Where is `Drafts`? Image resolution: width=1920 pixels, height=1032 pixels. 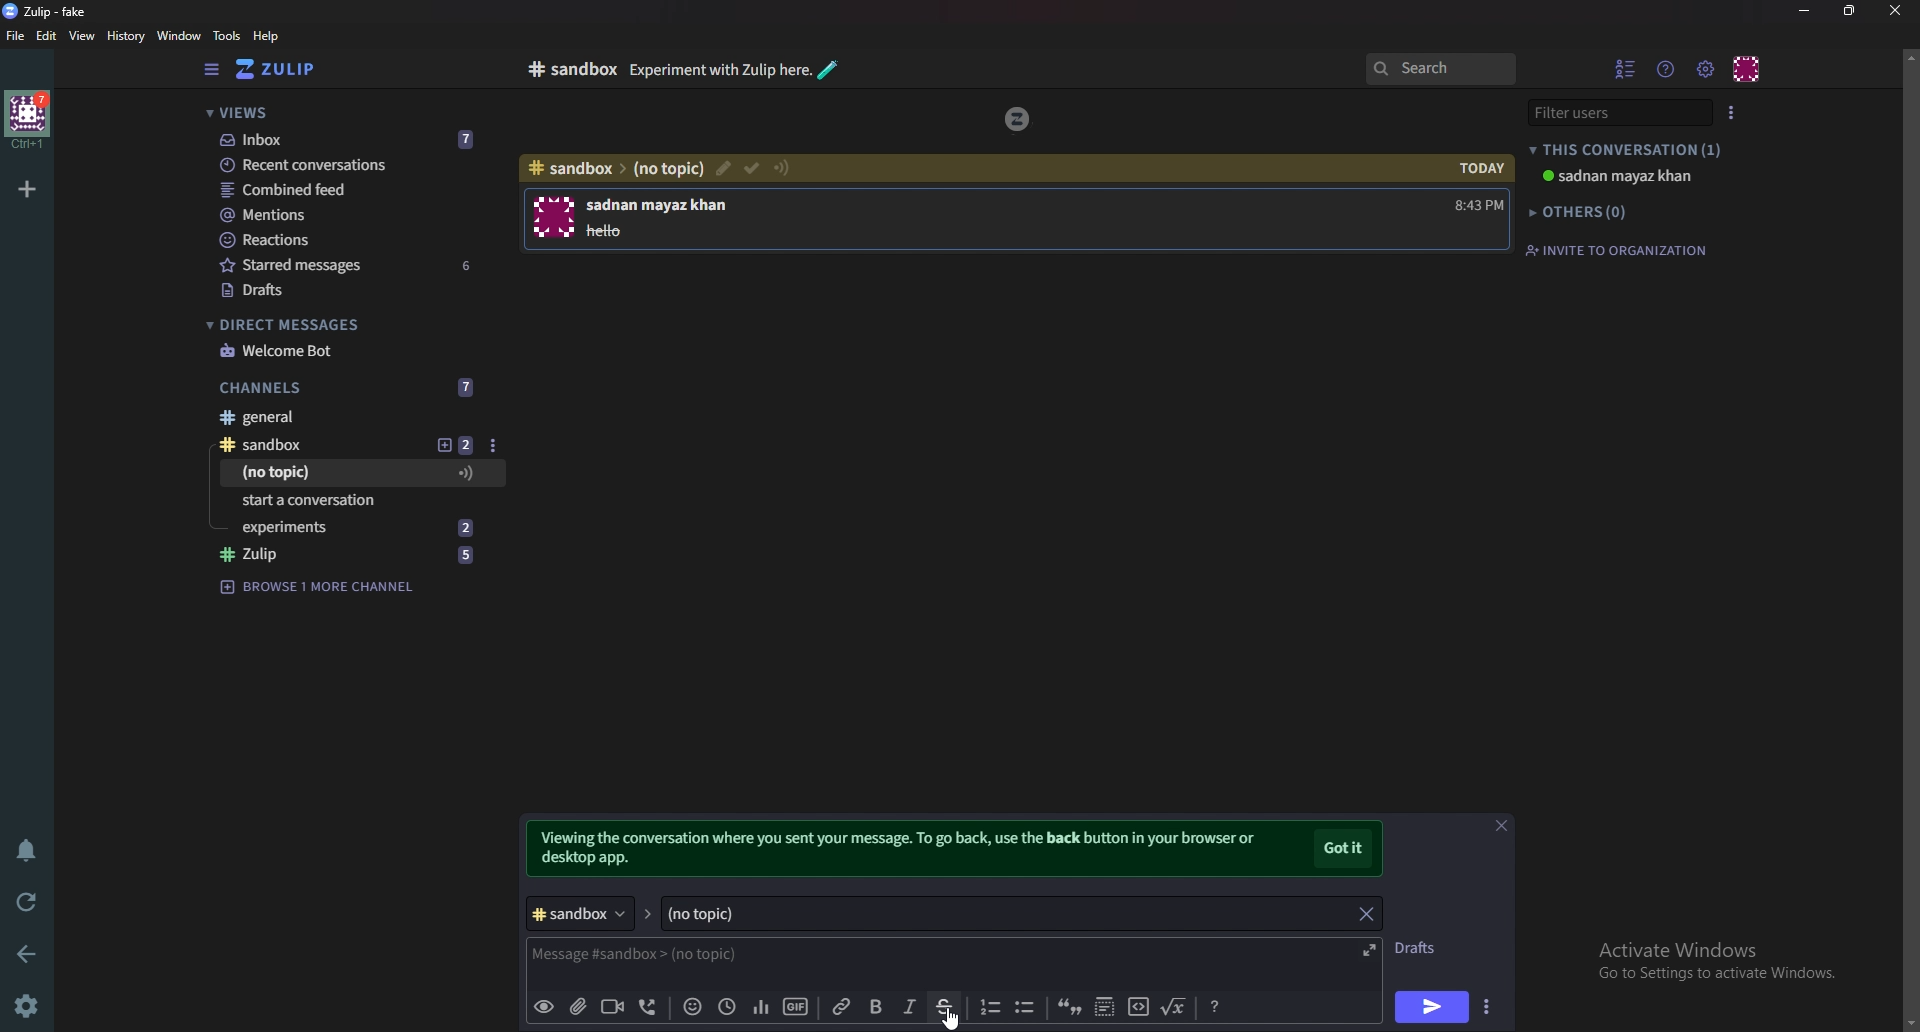 Drafts is located at coordinates (1422, 948).